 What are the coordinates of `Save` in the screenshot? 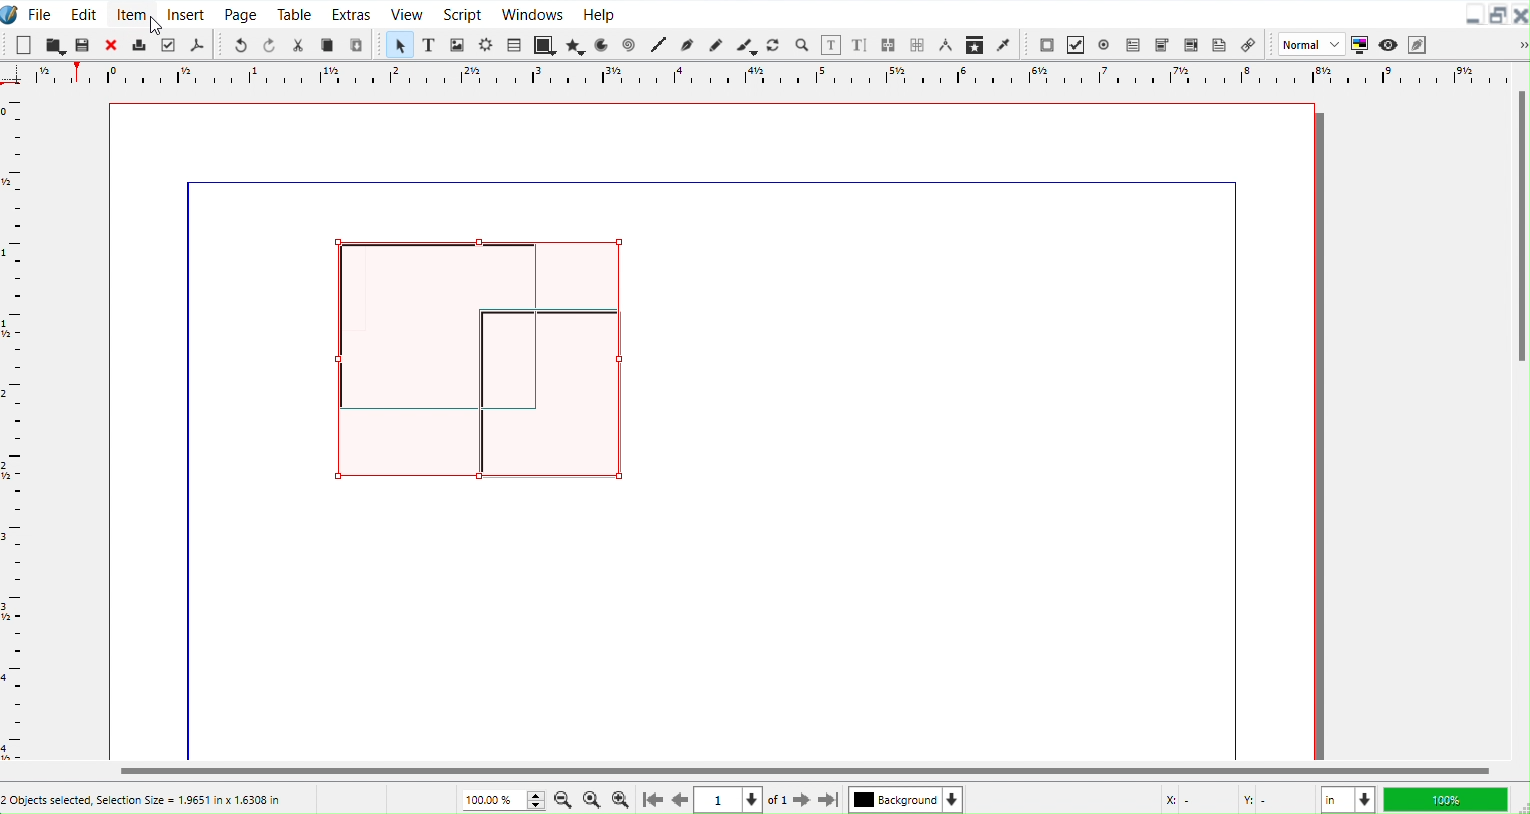 It's located at (83, 43).